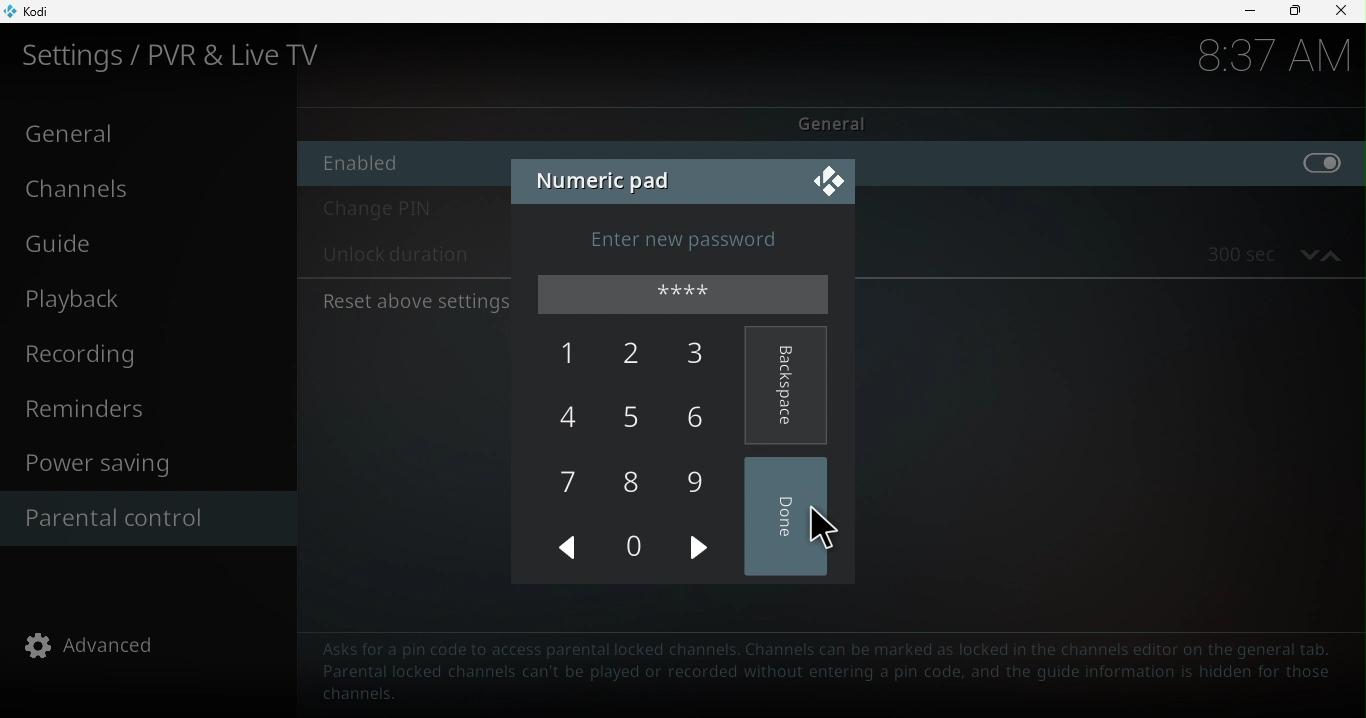  I want to click on Enable, so click(396, 163).